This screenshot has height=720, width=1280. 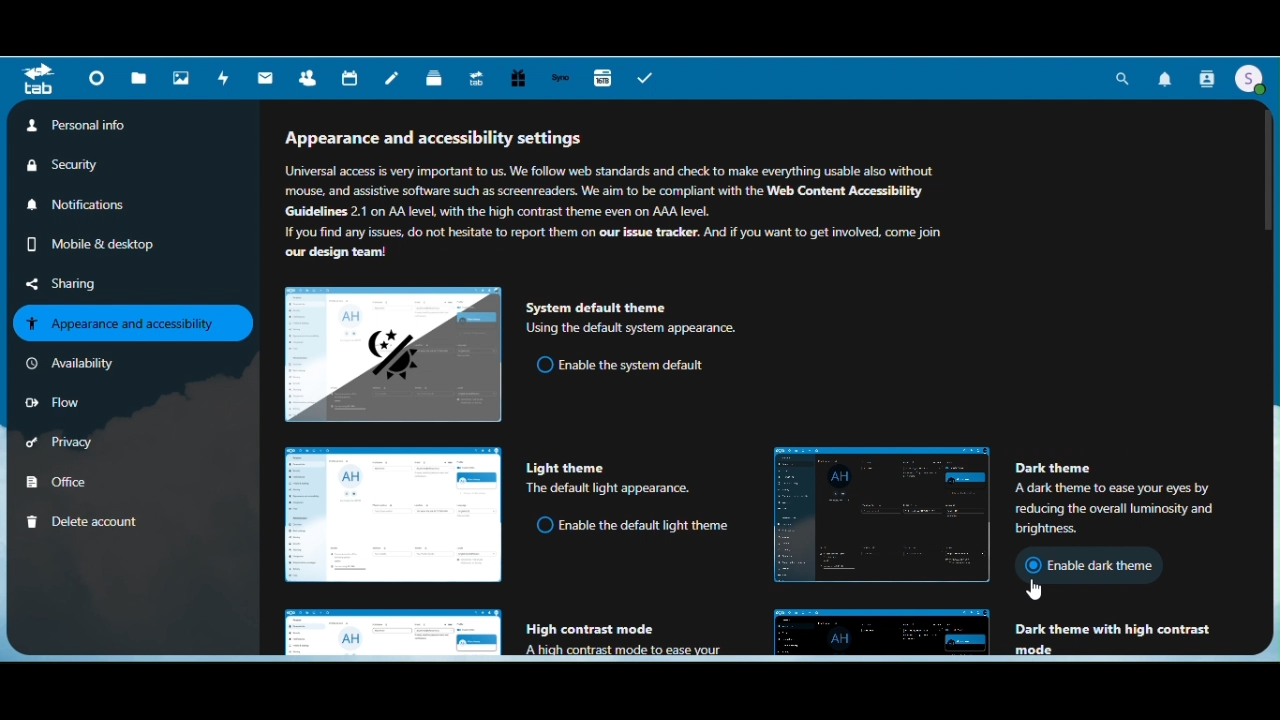 I want to click on Free trial, so click(x=520, y=78).